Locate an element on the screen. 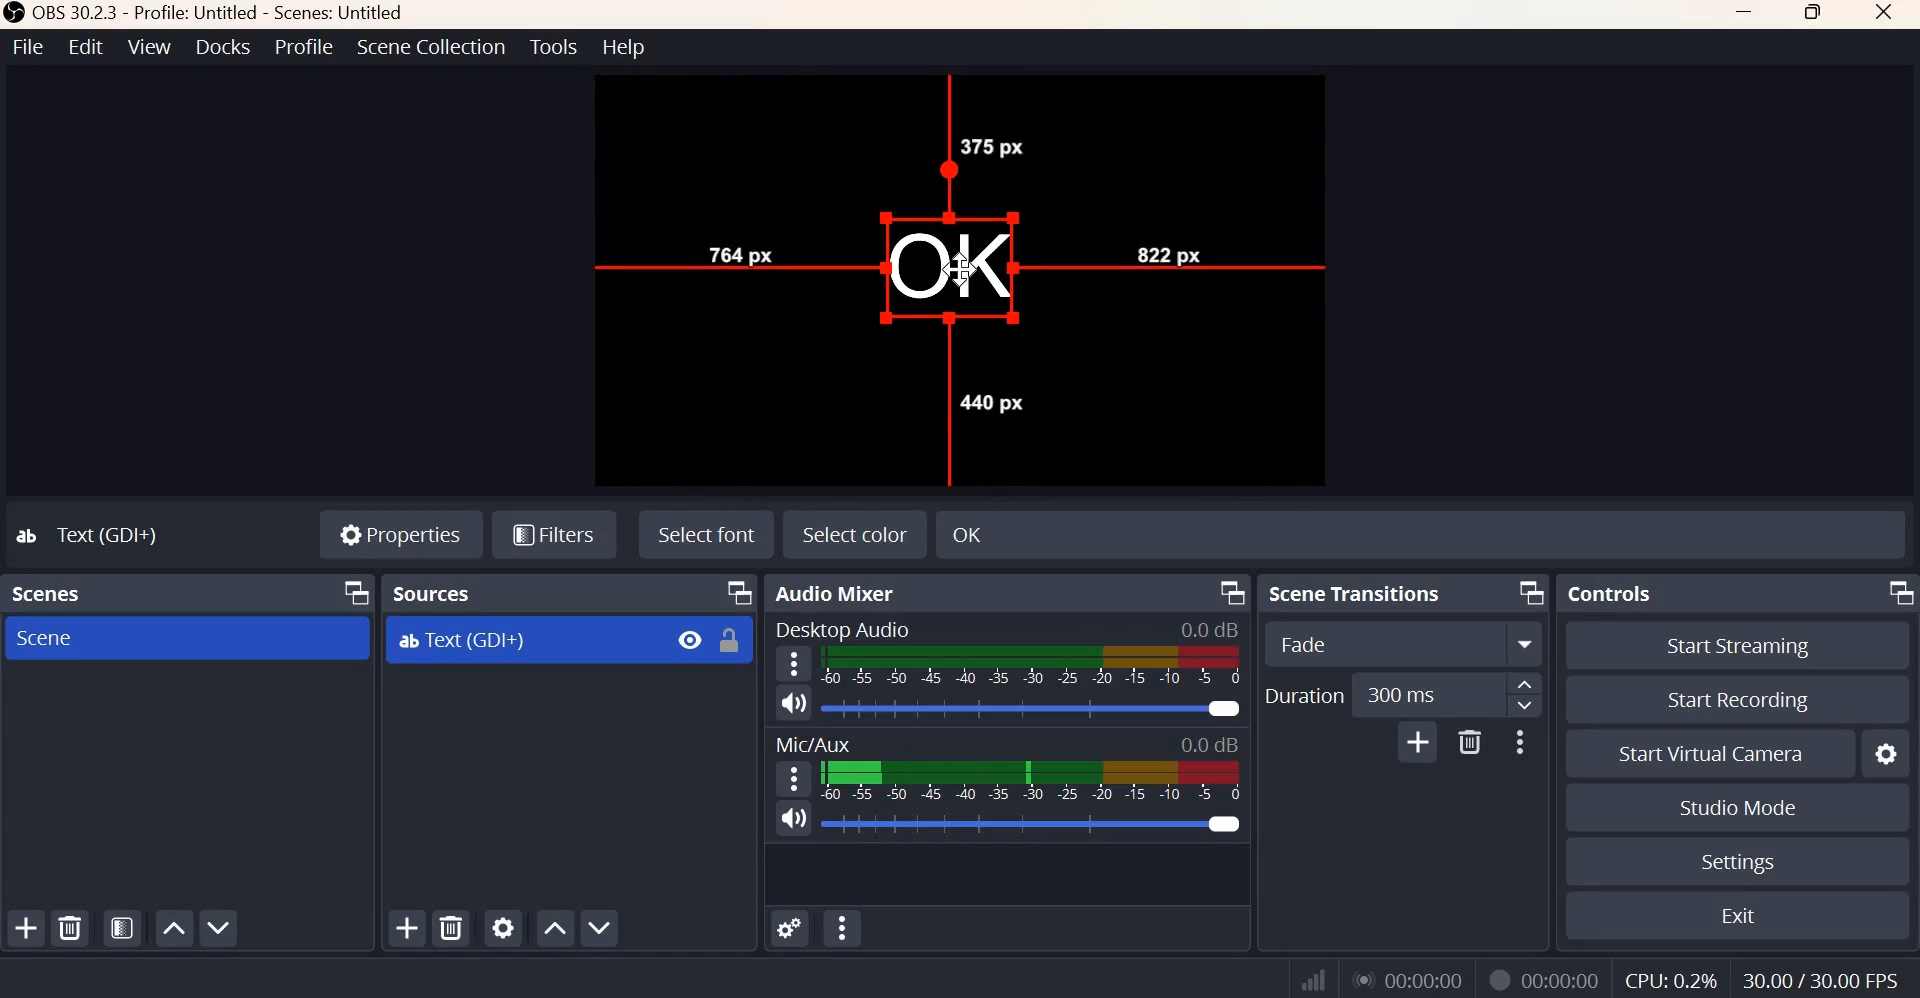 This screenshot has height=998, width=1920. configure virtual camera is located at coordinates (1884, 753).